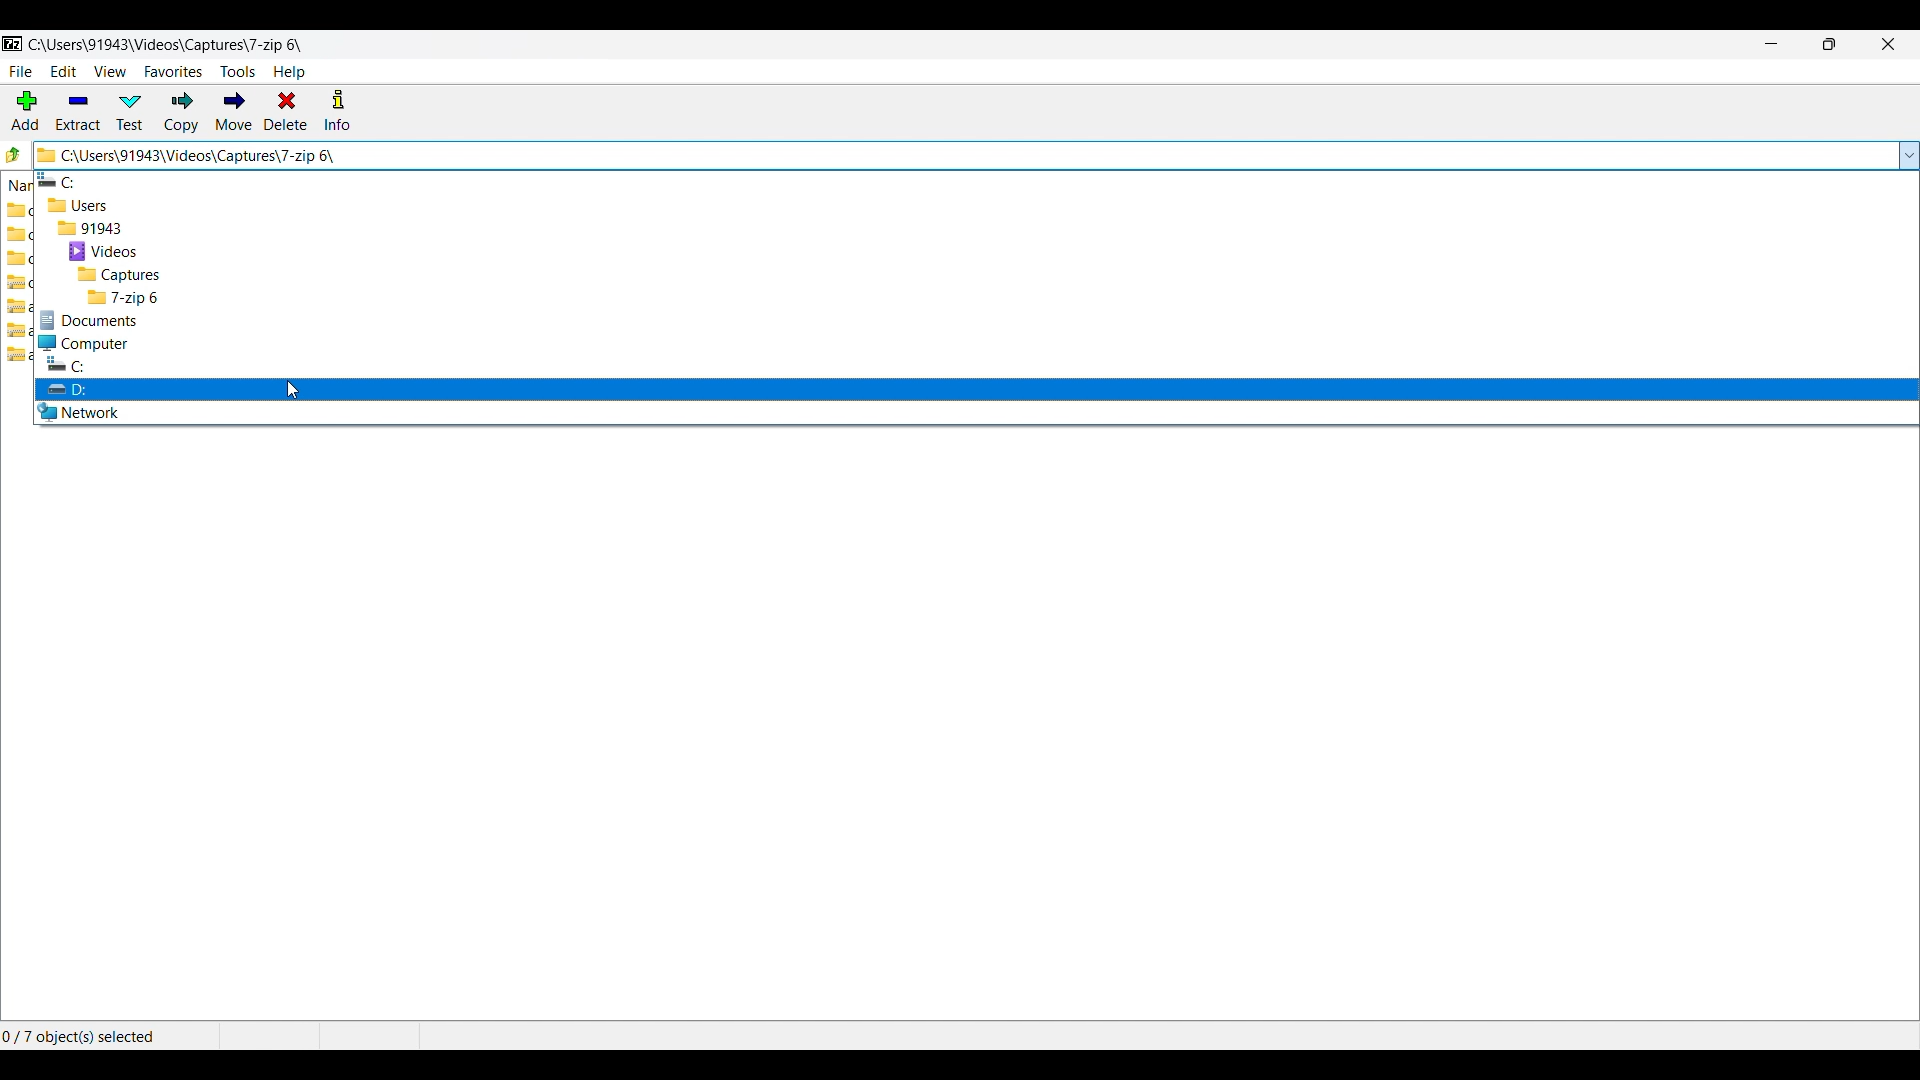  Describe the element at coordinates (238, 72) in the screenshot. I see `Tools menu` at that location.